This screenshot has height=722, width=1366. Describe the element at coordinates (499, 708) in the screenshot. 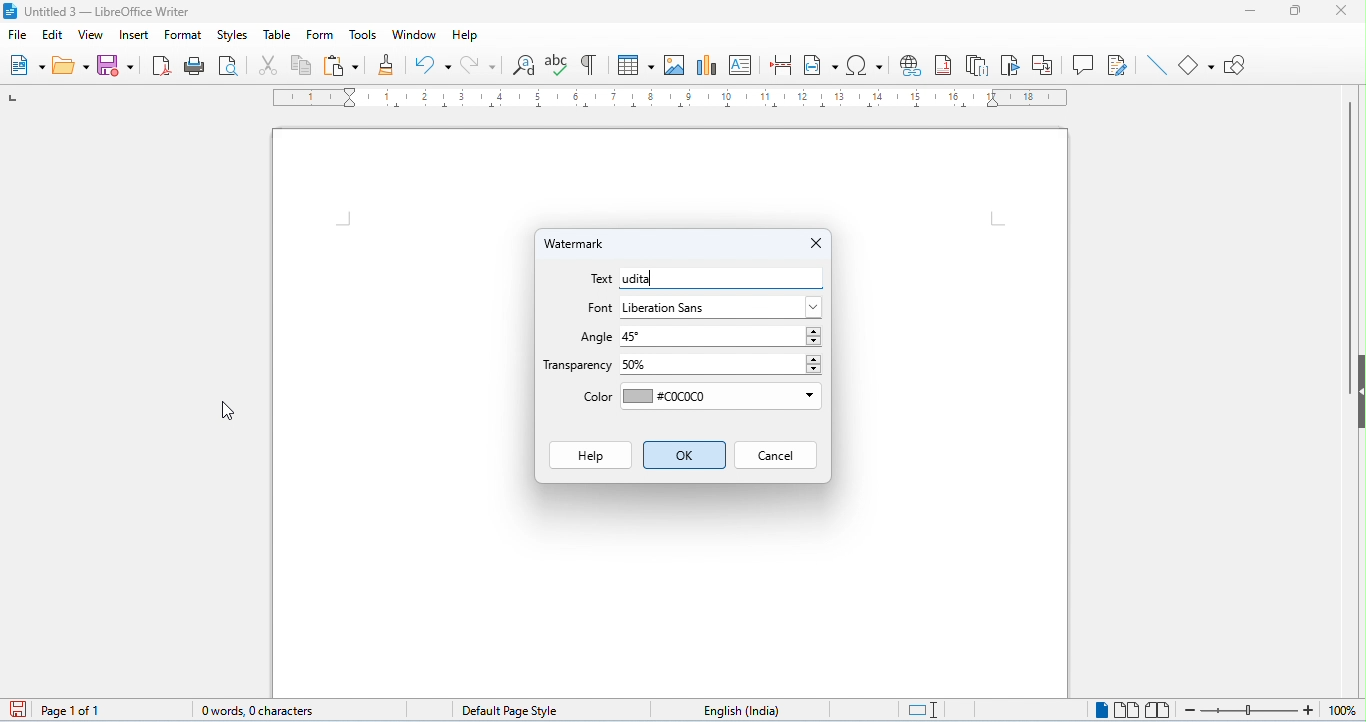

I see `default page style` at that location.